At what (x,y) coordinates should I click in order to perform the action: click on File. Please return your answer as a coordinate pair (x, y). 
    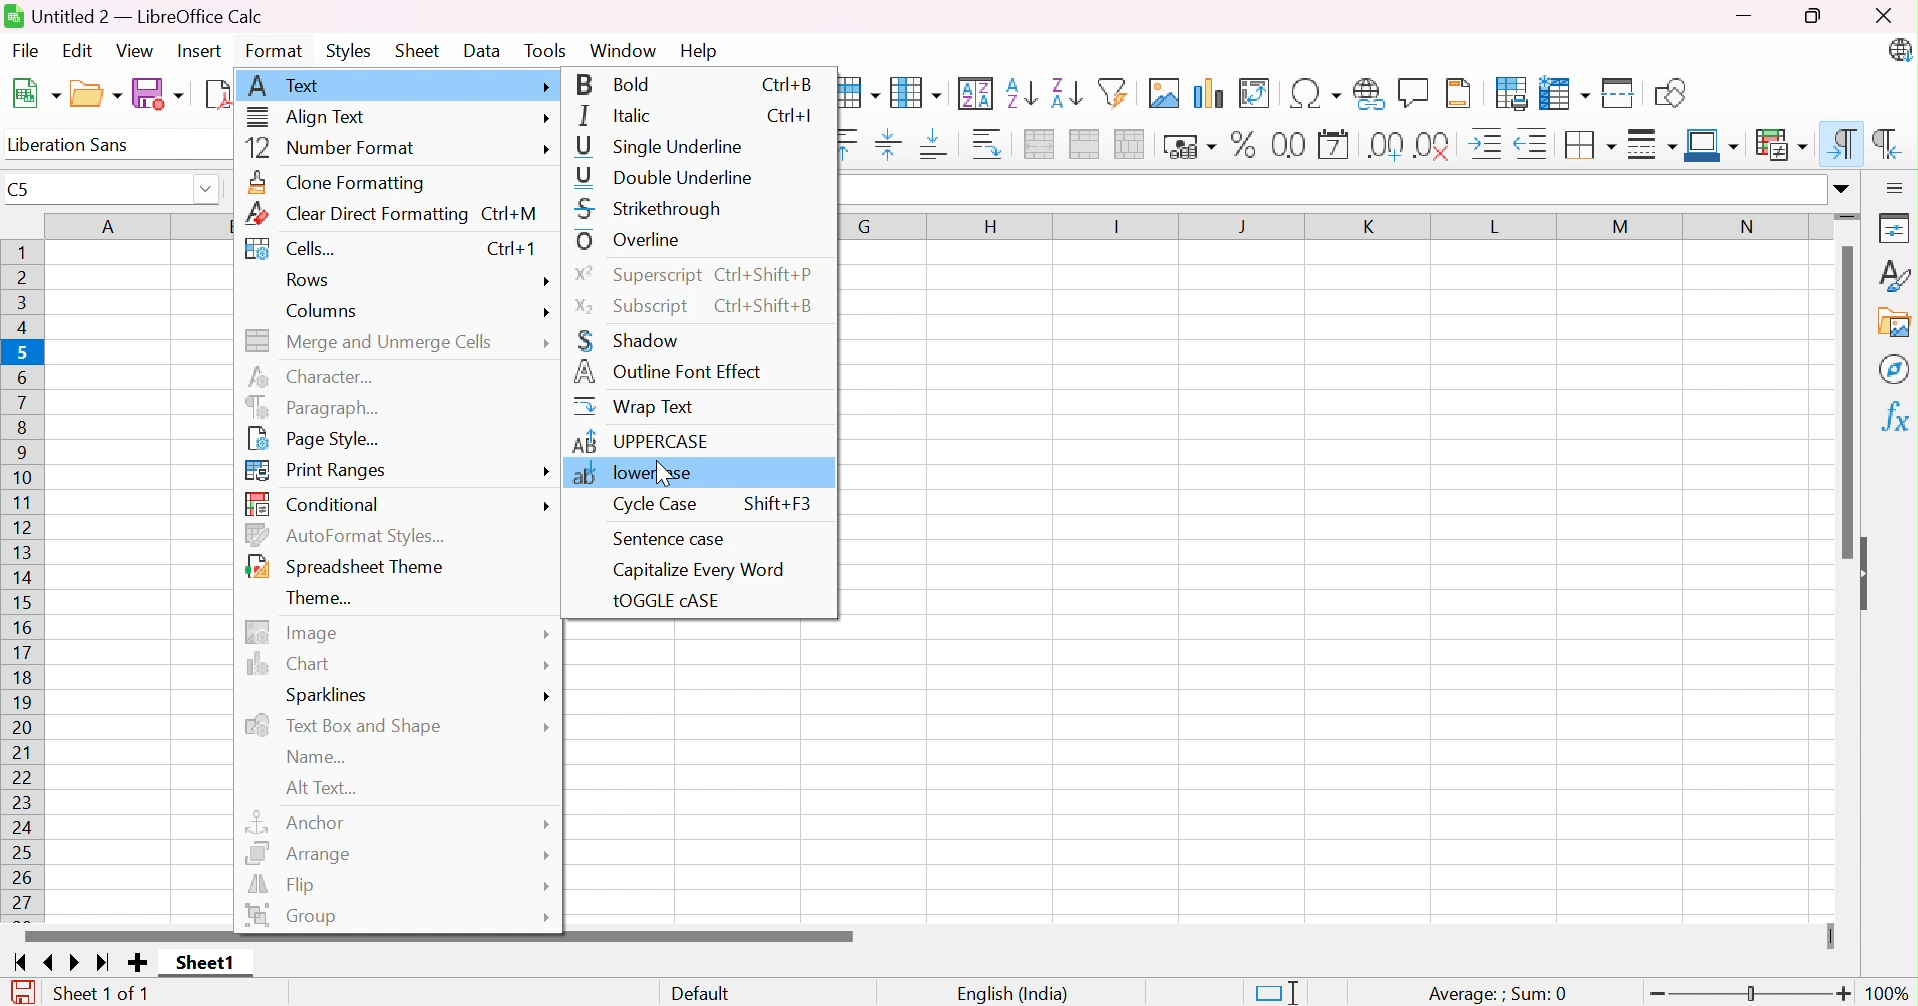
    Looking at the image, I should click on (29, 50).